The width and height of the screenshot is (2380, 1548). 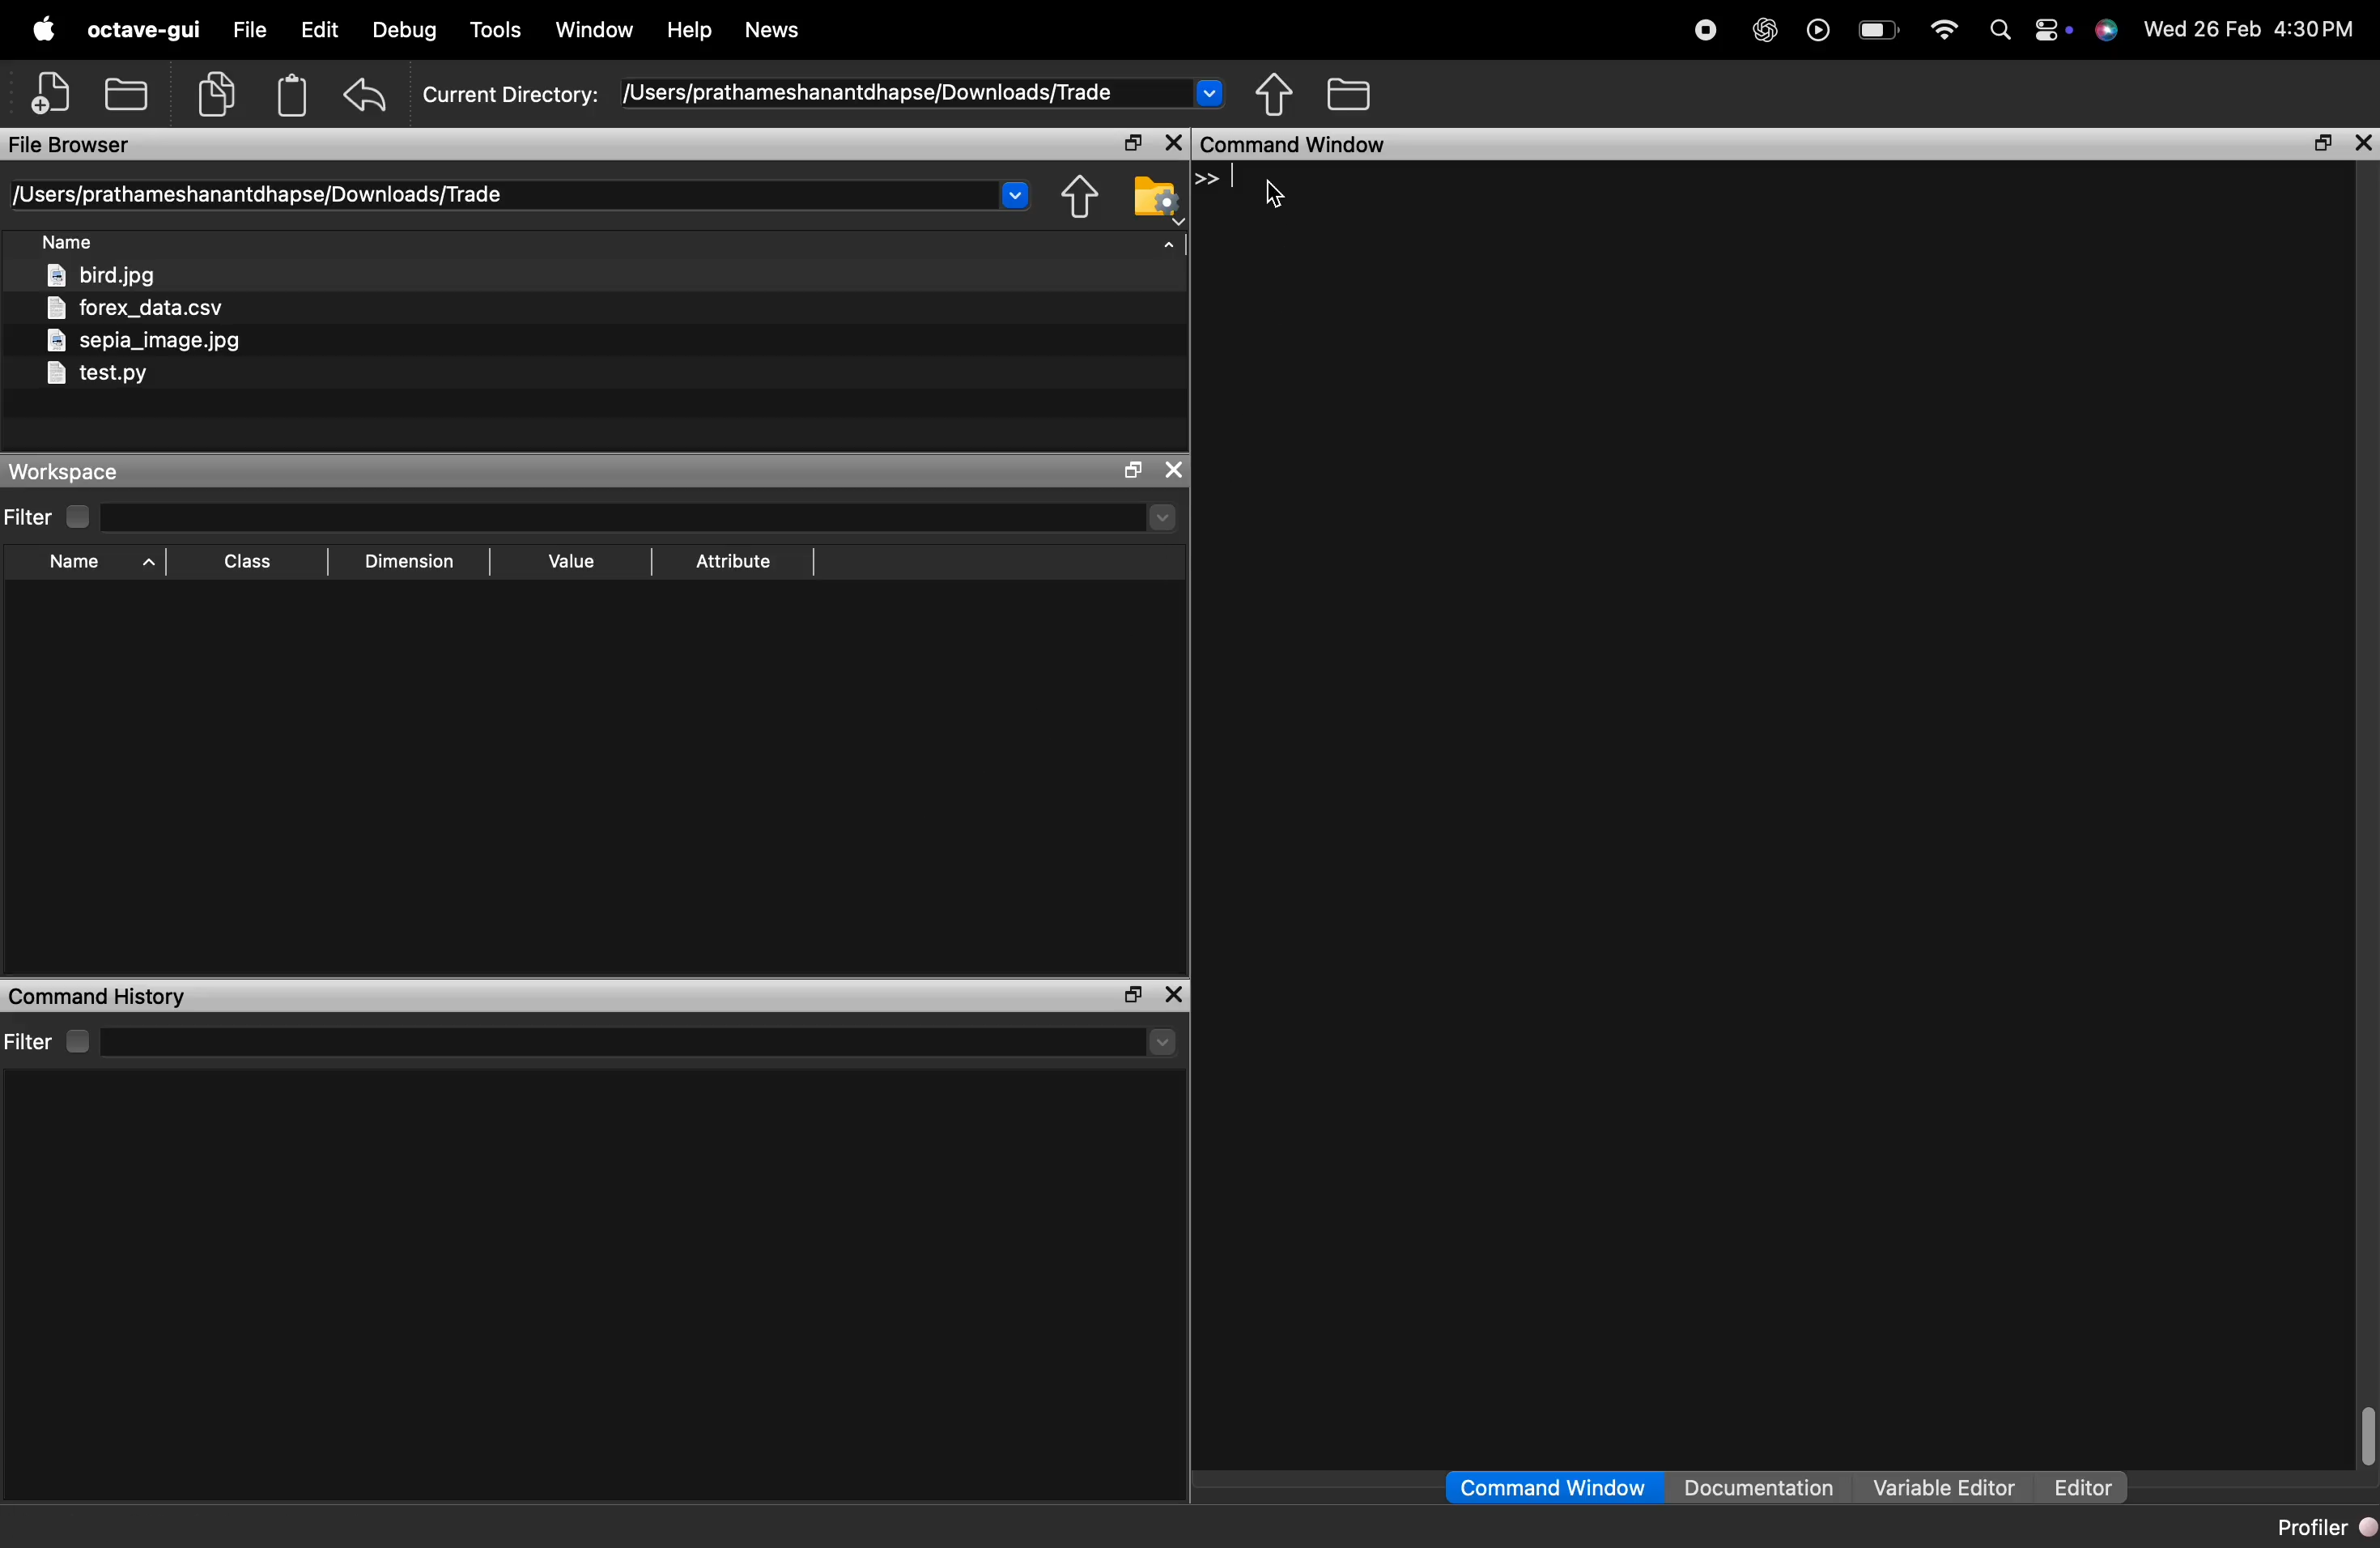 I want to click on support, so click(x=2107, y=32).